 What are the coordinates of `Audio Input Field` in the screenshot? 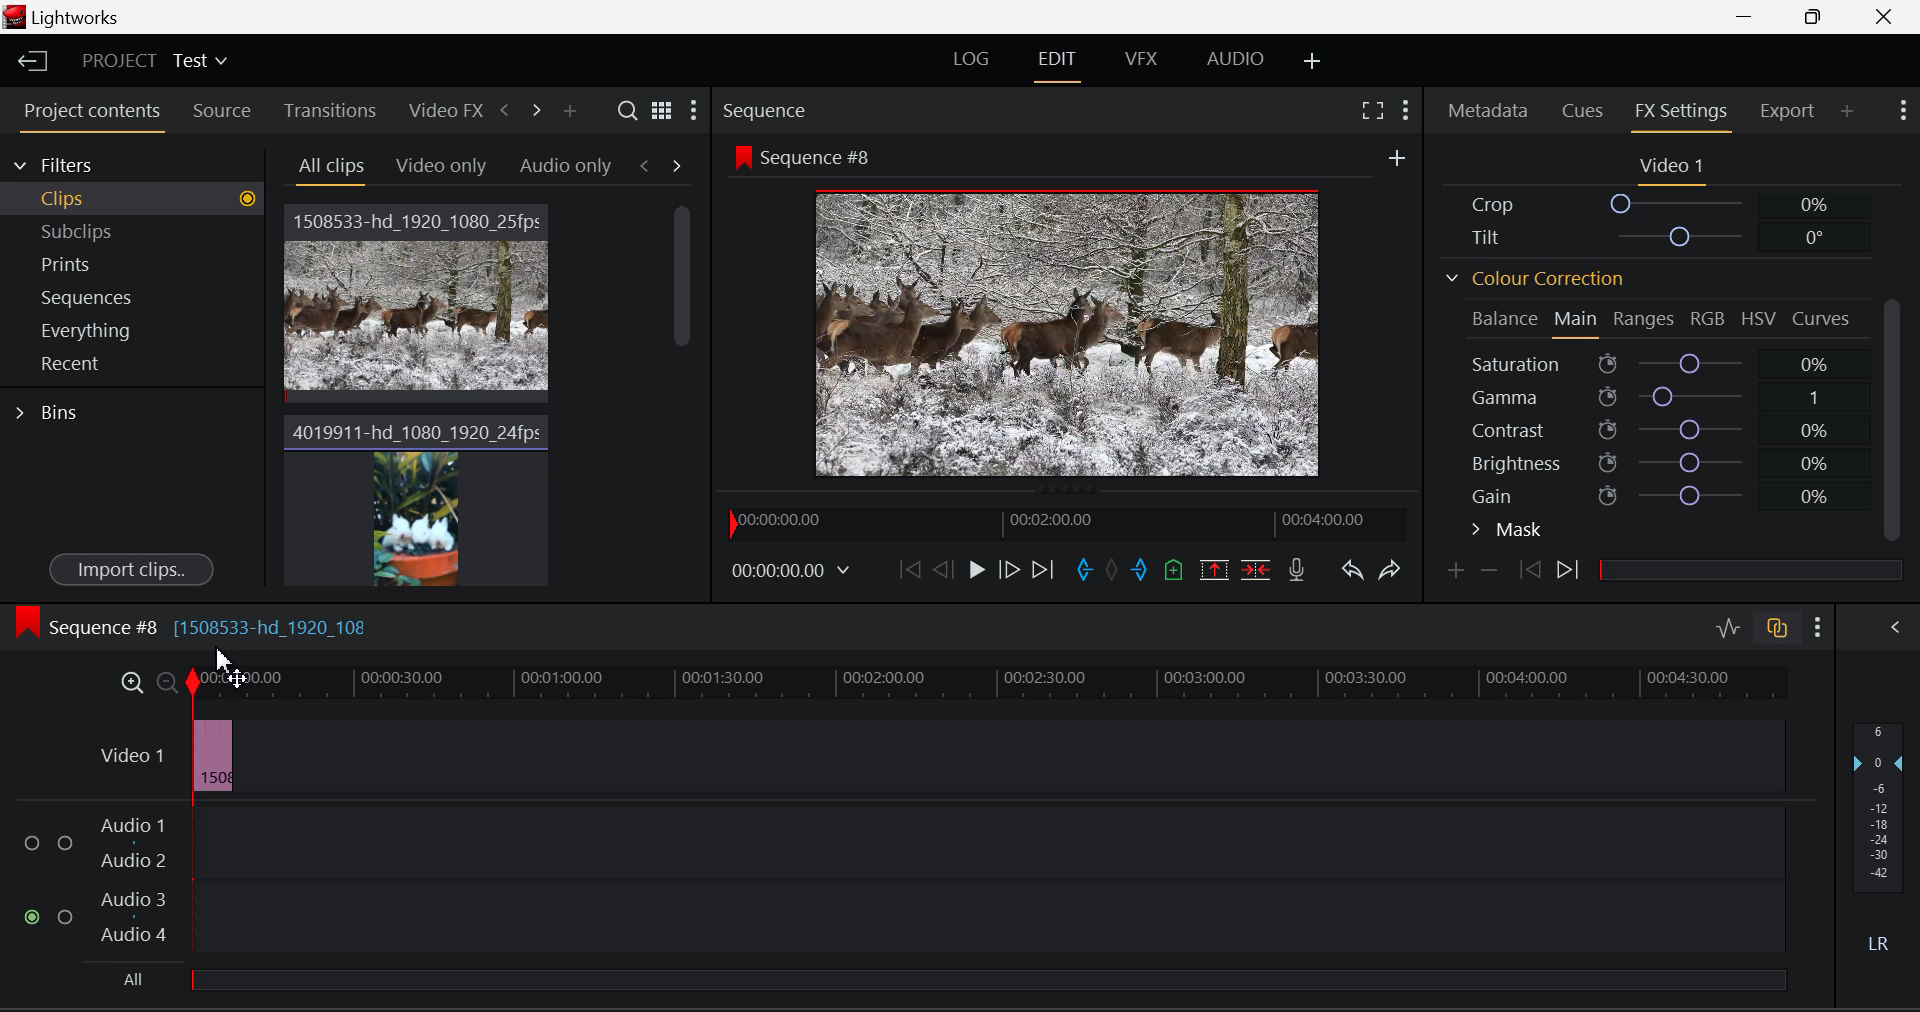 It's located at (985, 917).